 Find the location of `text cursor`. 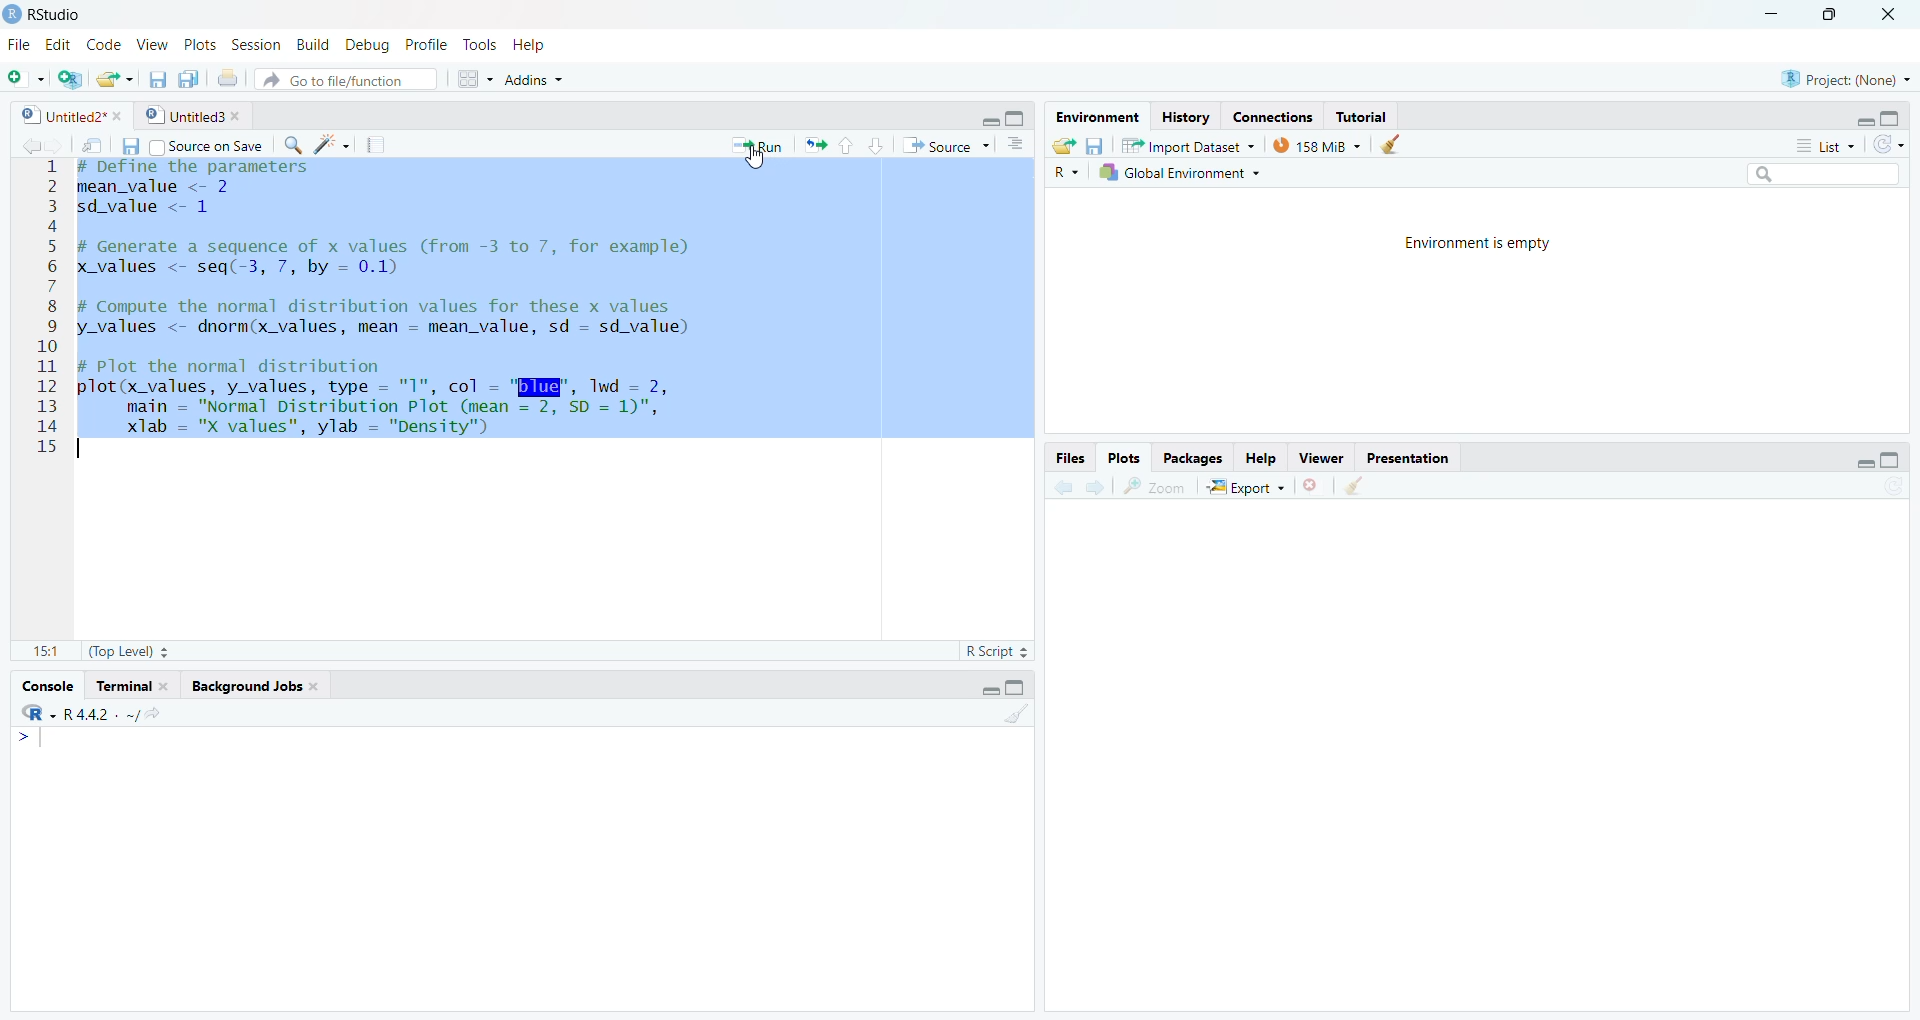

text cursor is located at coordinates (757, 161).